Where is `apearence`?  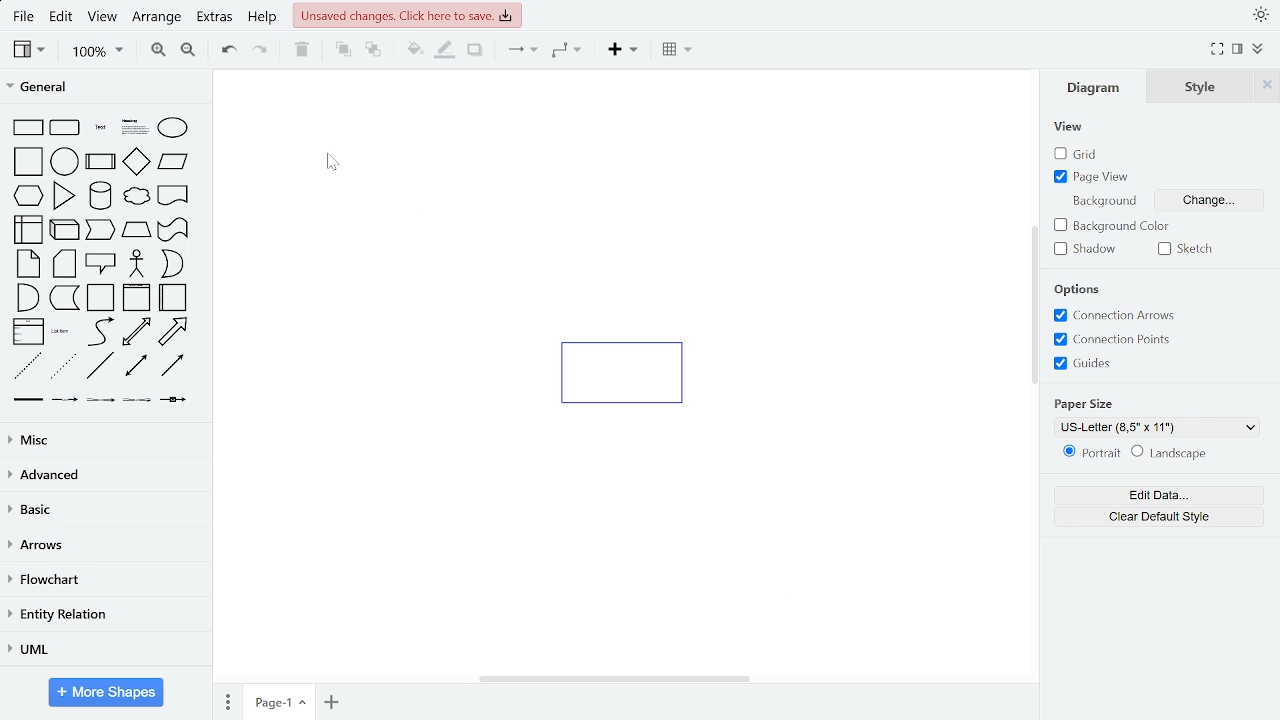 apearence is located at coordinates (1261, 15).